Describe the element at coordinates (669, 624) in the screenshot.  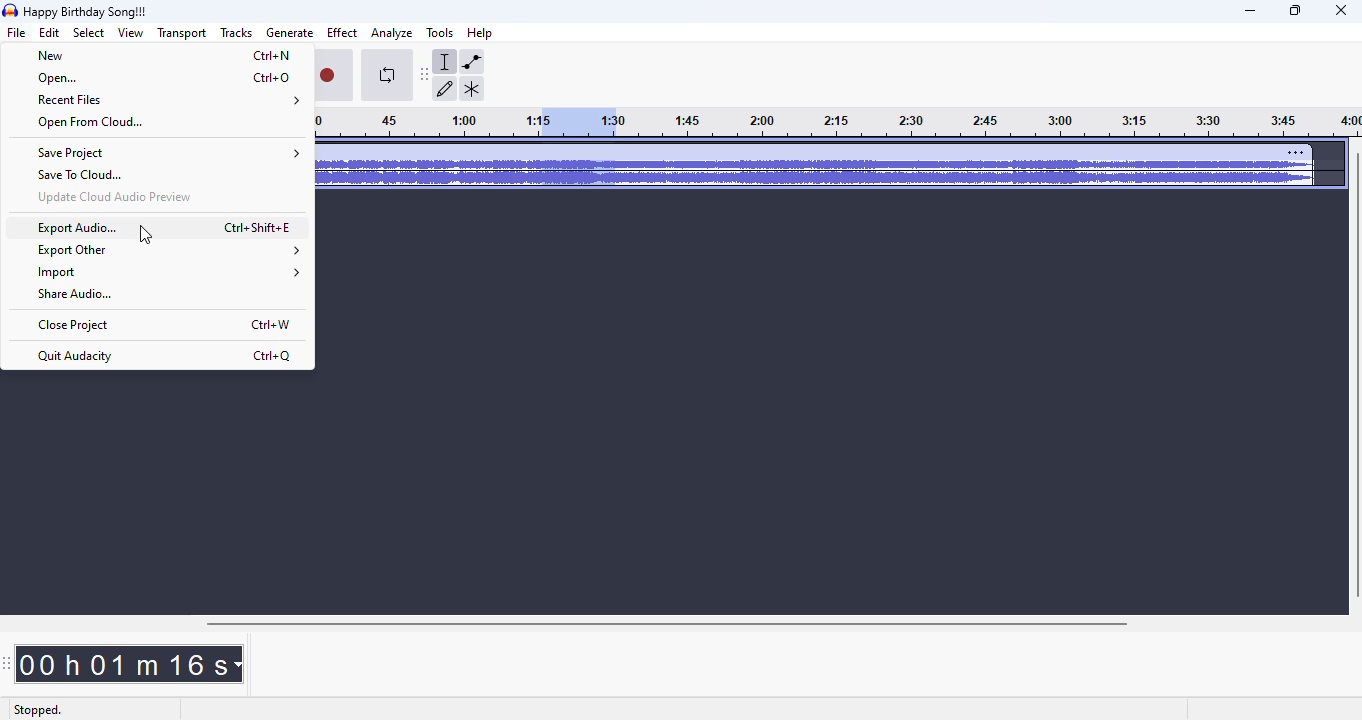
I see `horizontal scroll bar` at that location.